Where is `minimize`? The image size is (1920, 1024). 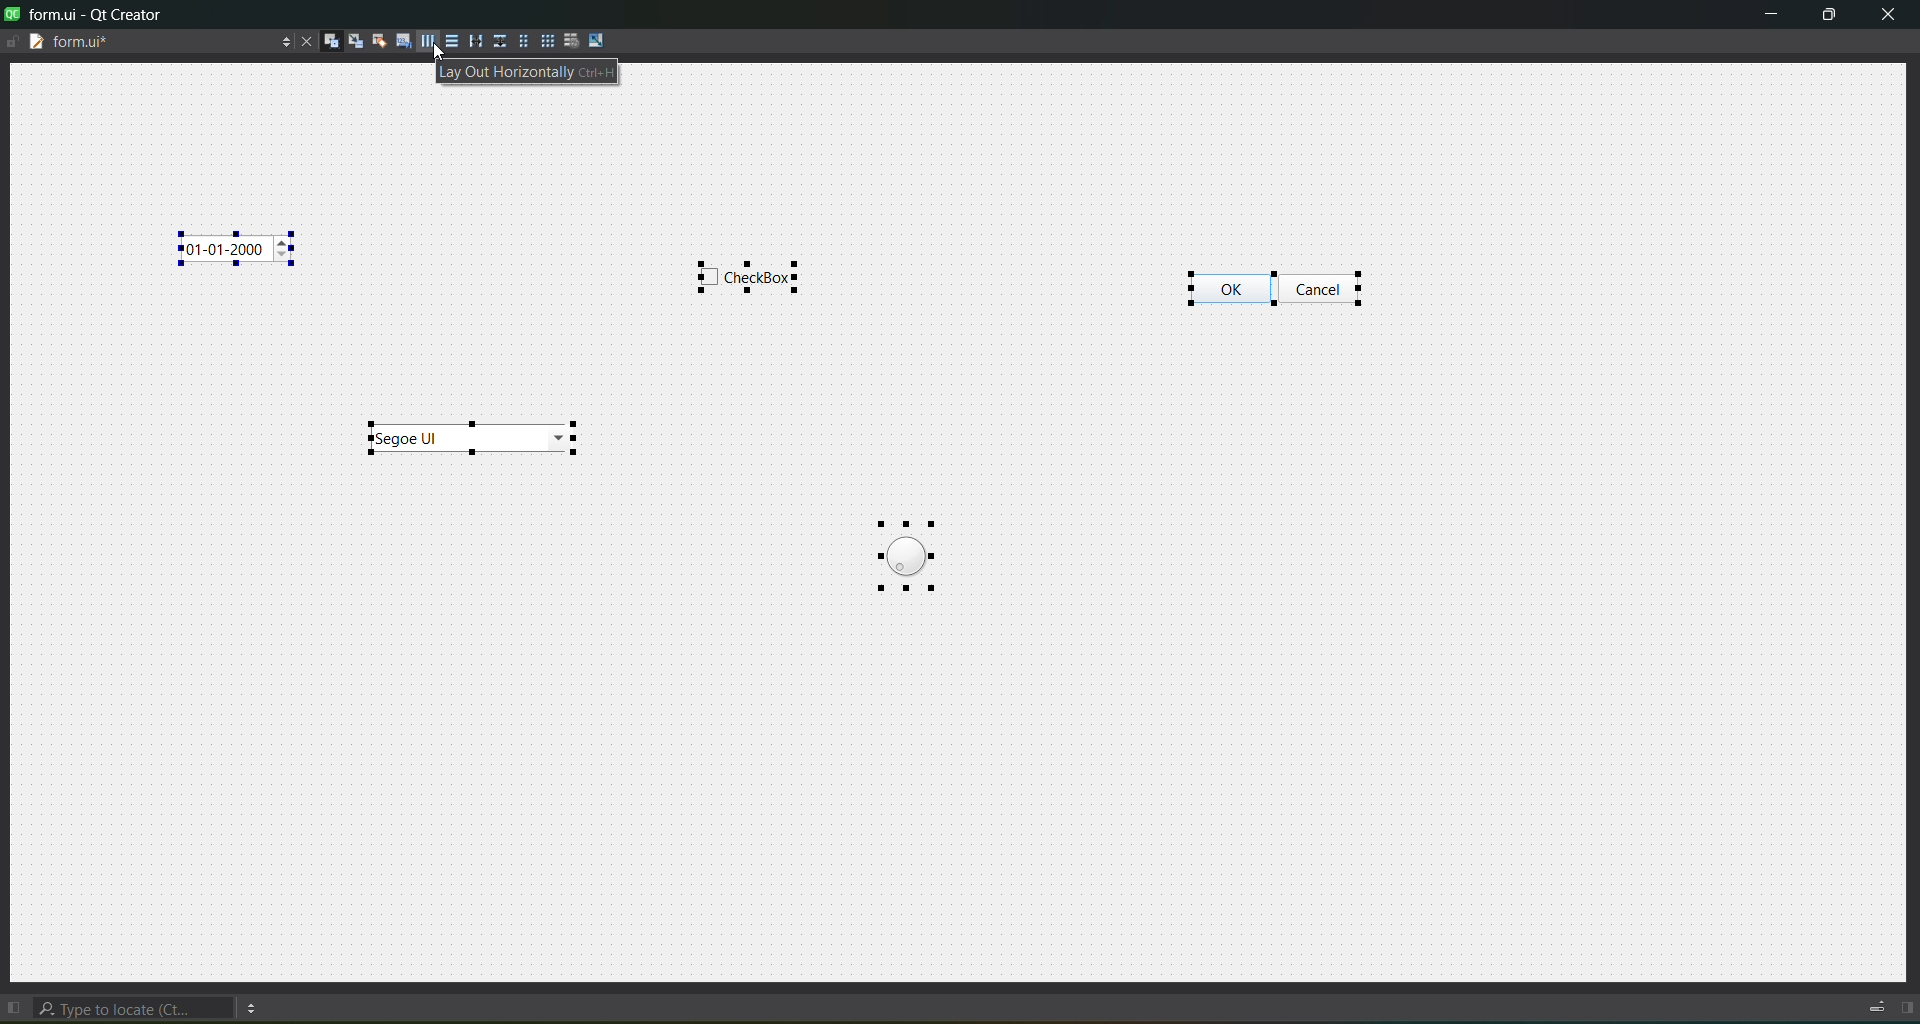 minimize is located at coordinates (1771, 16).